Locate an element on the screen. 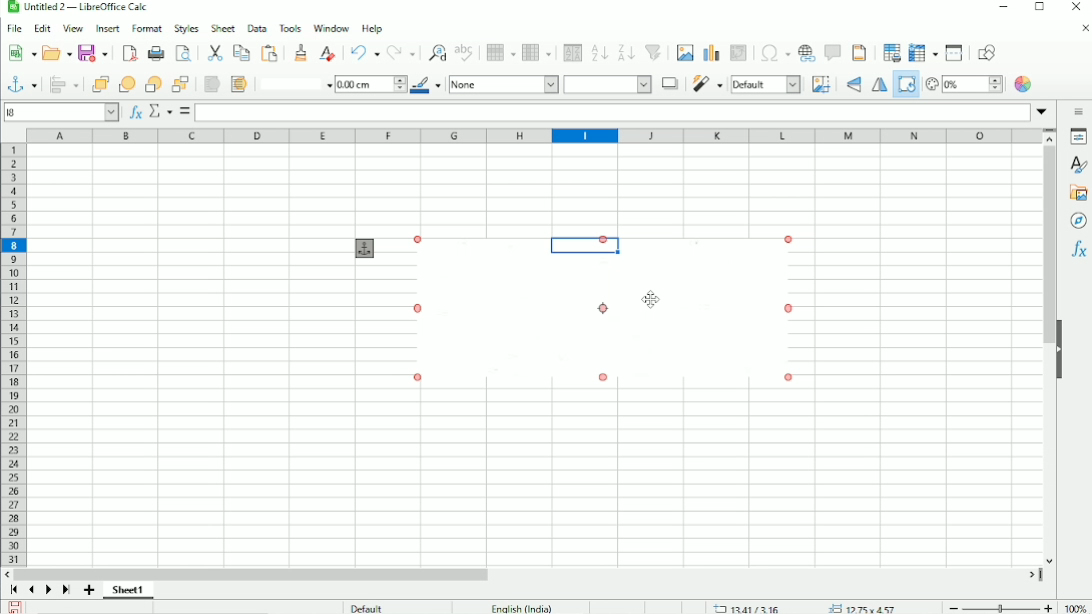  Print is located at coordinates (155, 53).